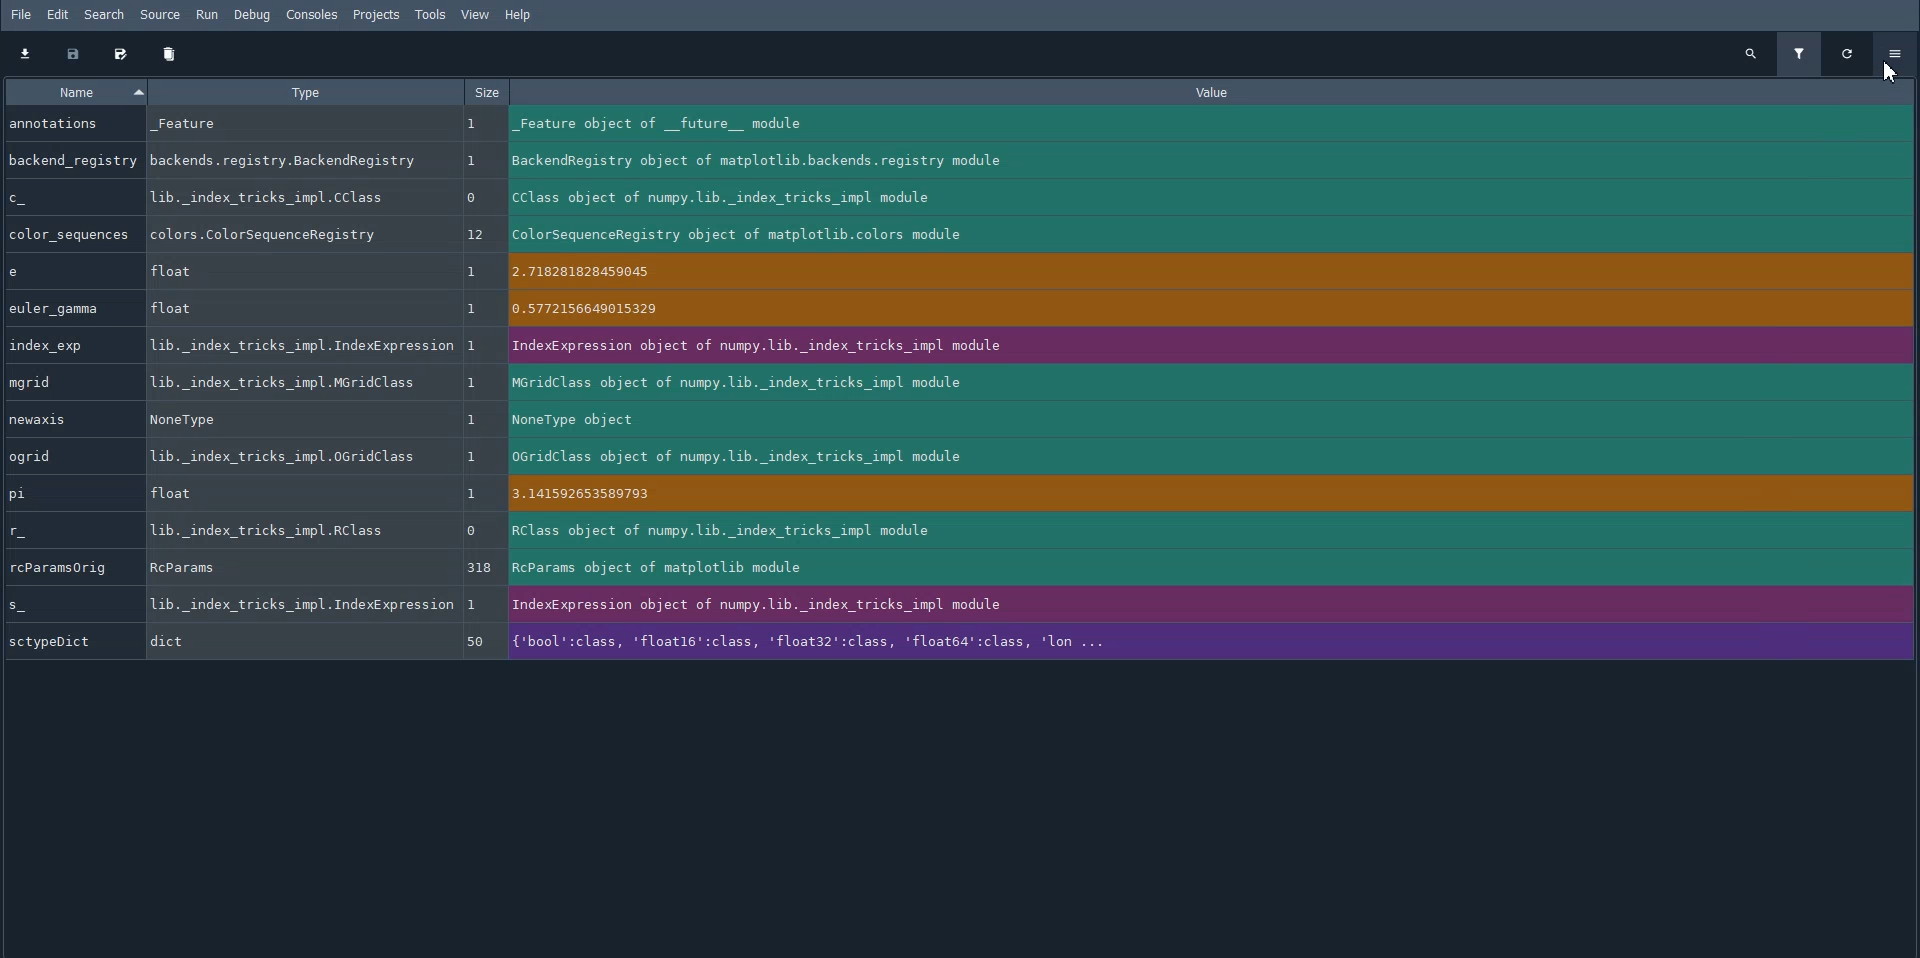 The width and height of the screenshot is (1920, 958). I want to click on 1, so click(474, 161).